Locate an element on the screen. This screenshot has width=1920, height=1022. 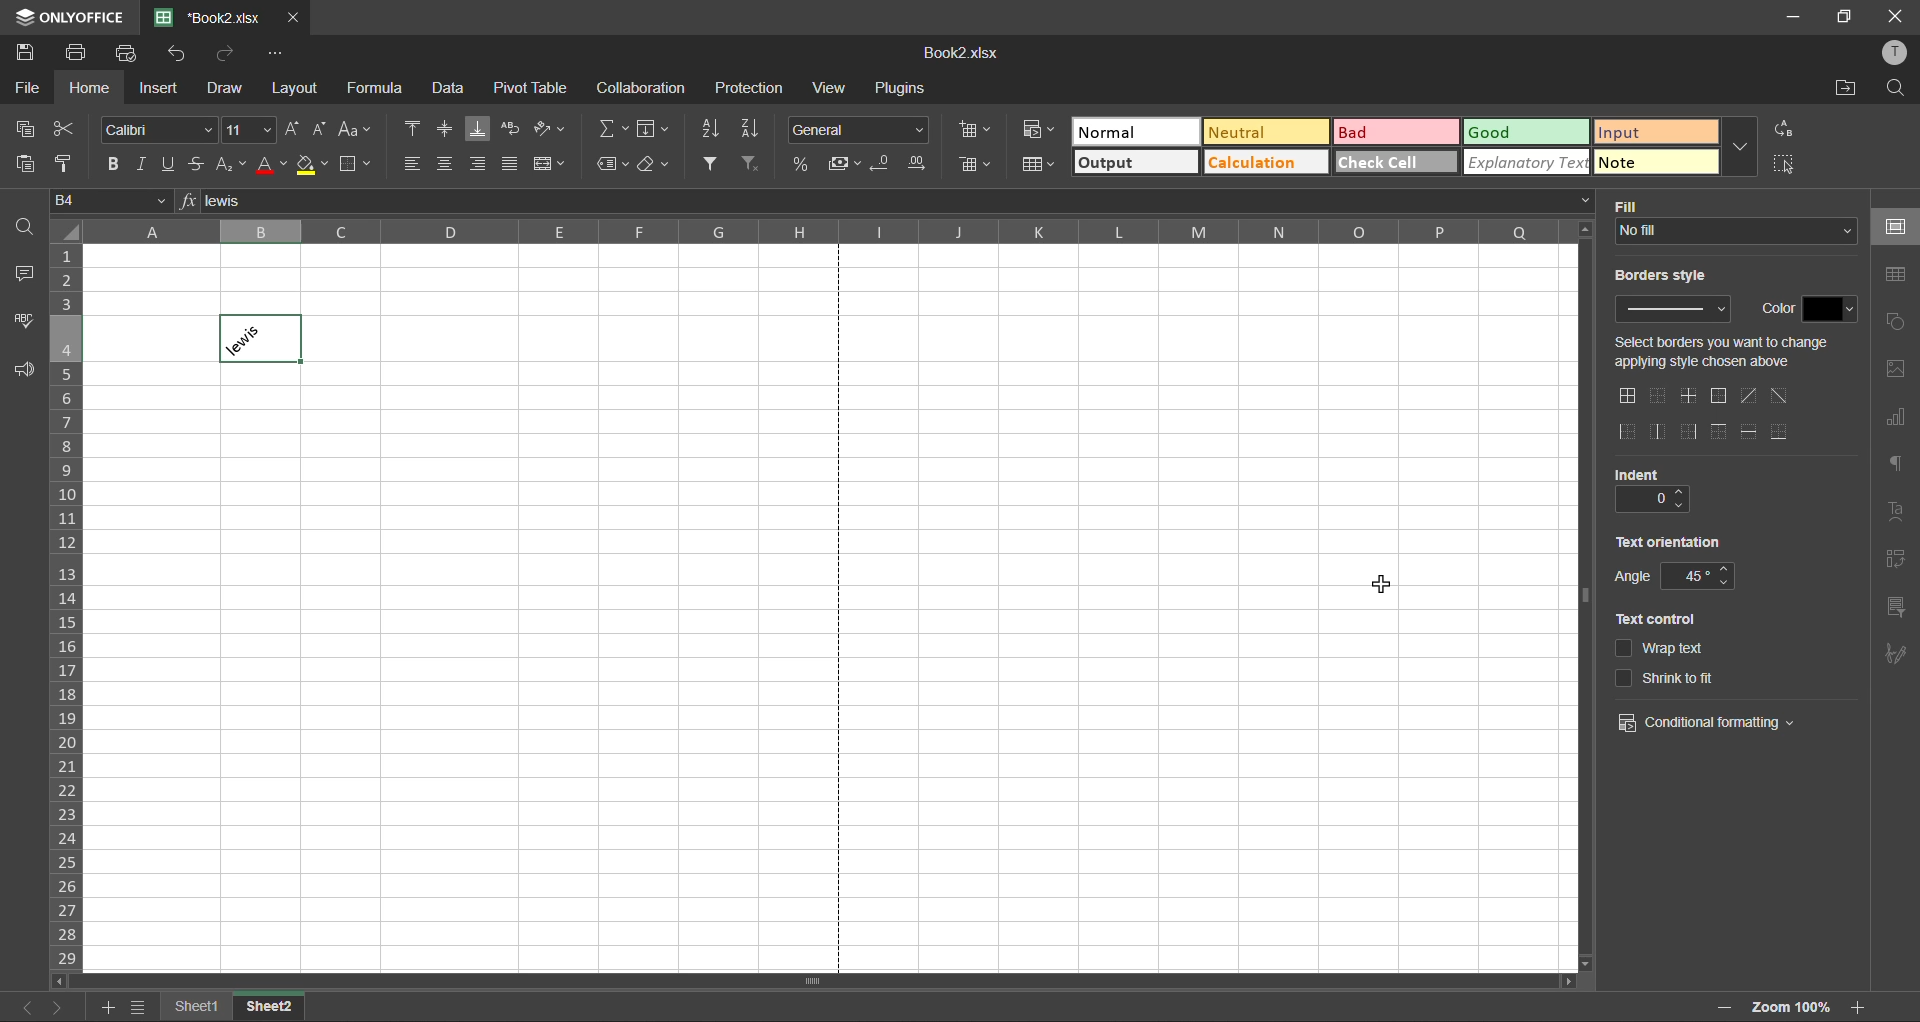
diagonal down border is located at coordinates (1778, 394).